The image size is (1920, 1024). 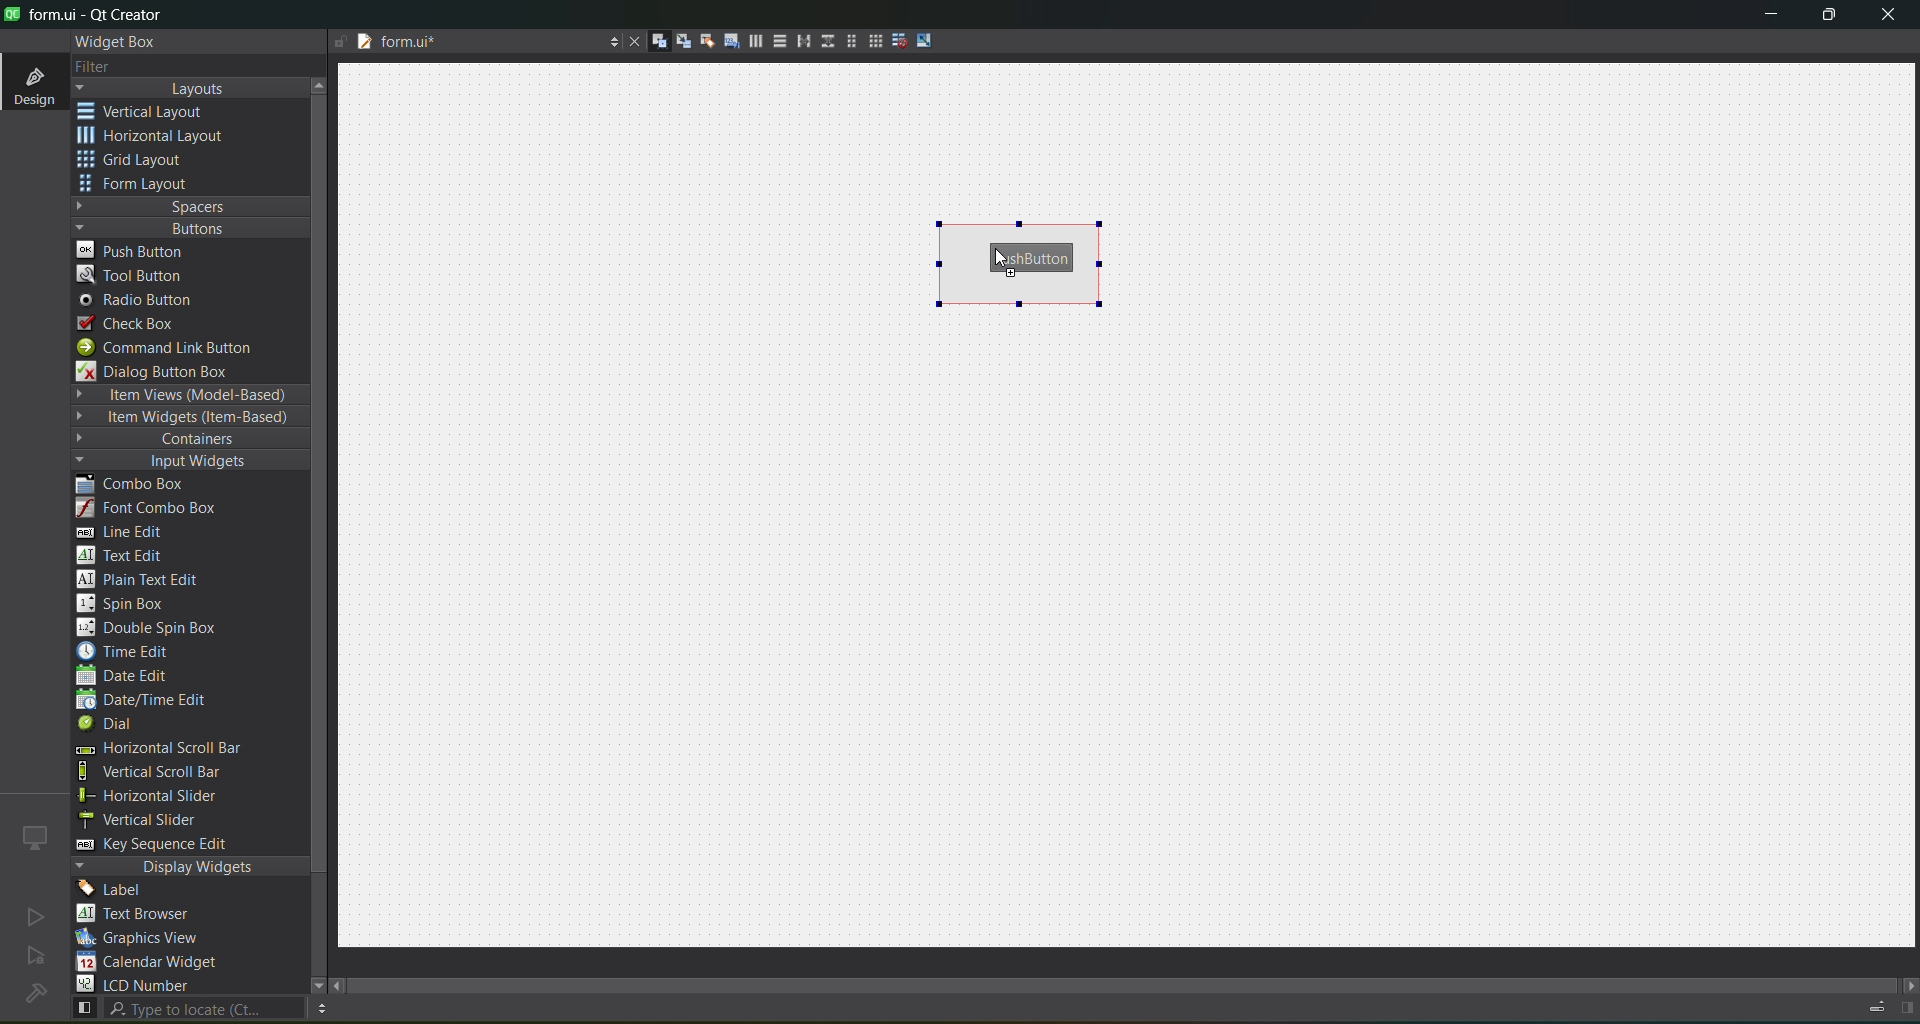 What do you see at coordinates (145, 915) in the screenshot?
I see `text` at bounding box center [145, 915].